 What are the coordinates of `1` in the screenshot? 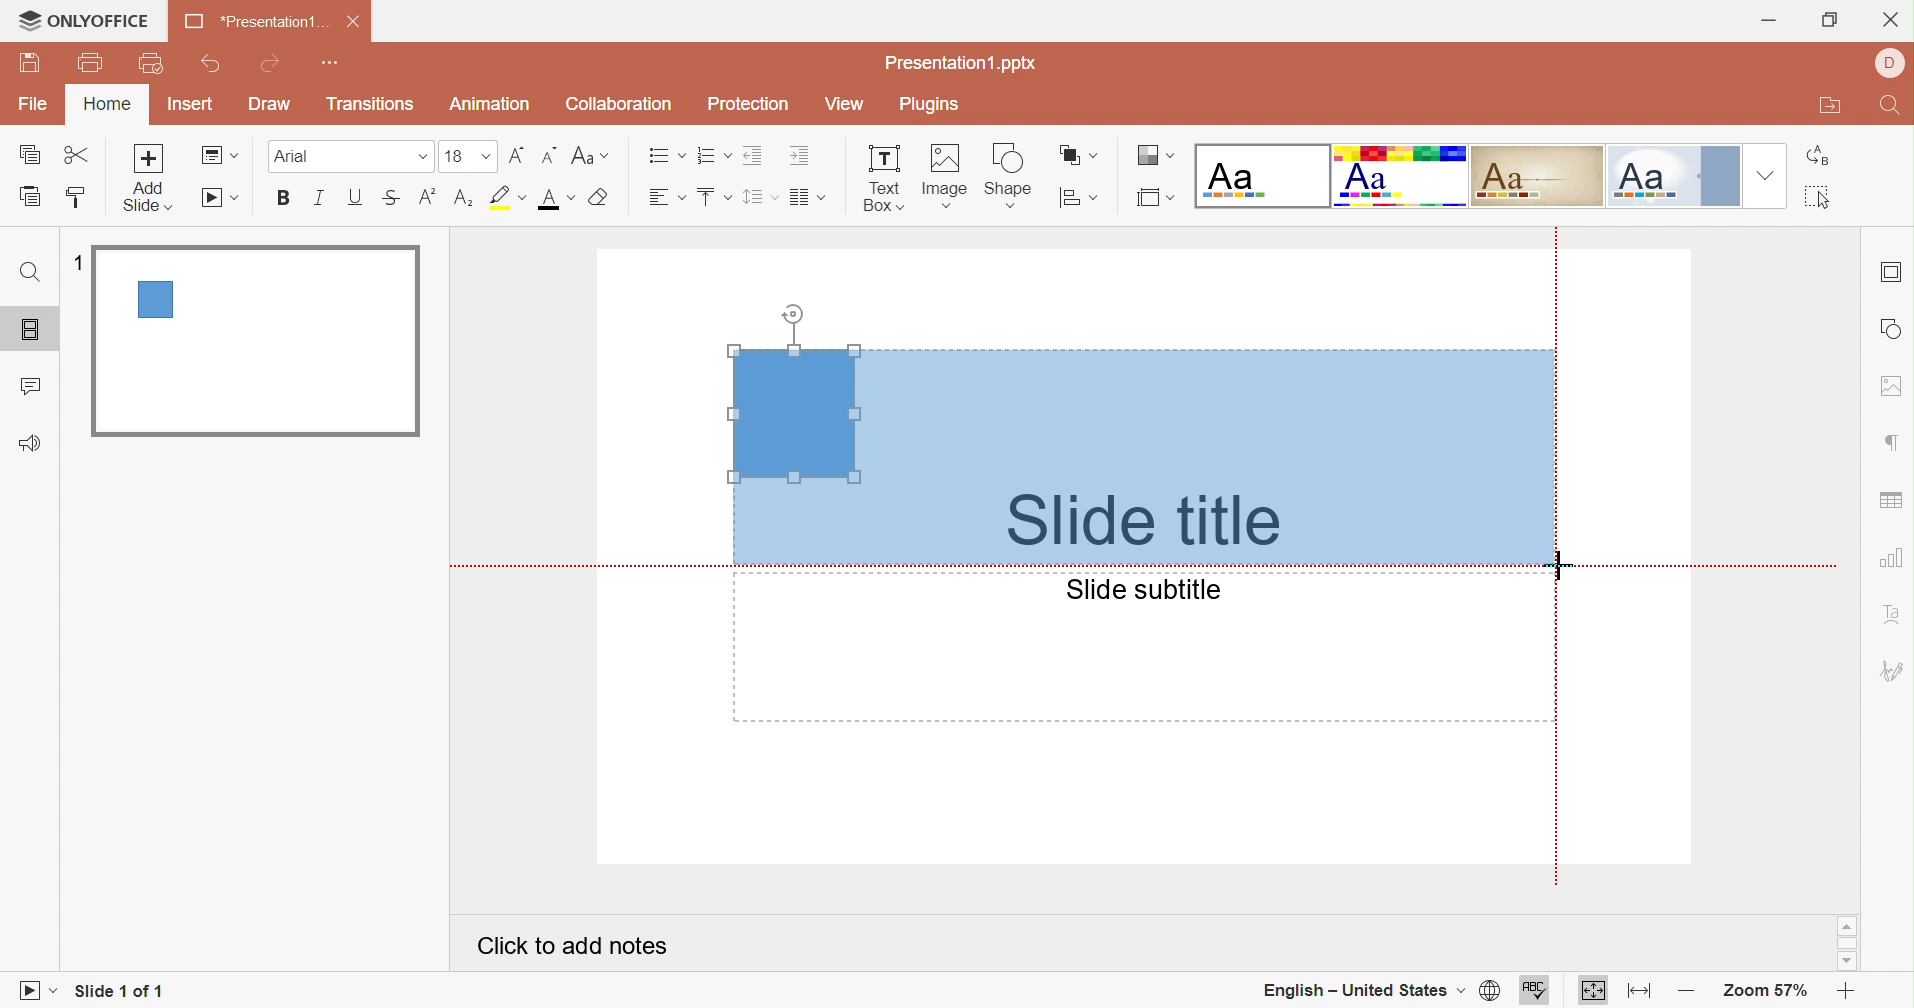 It's located at (81, 266).